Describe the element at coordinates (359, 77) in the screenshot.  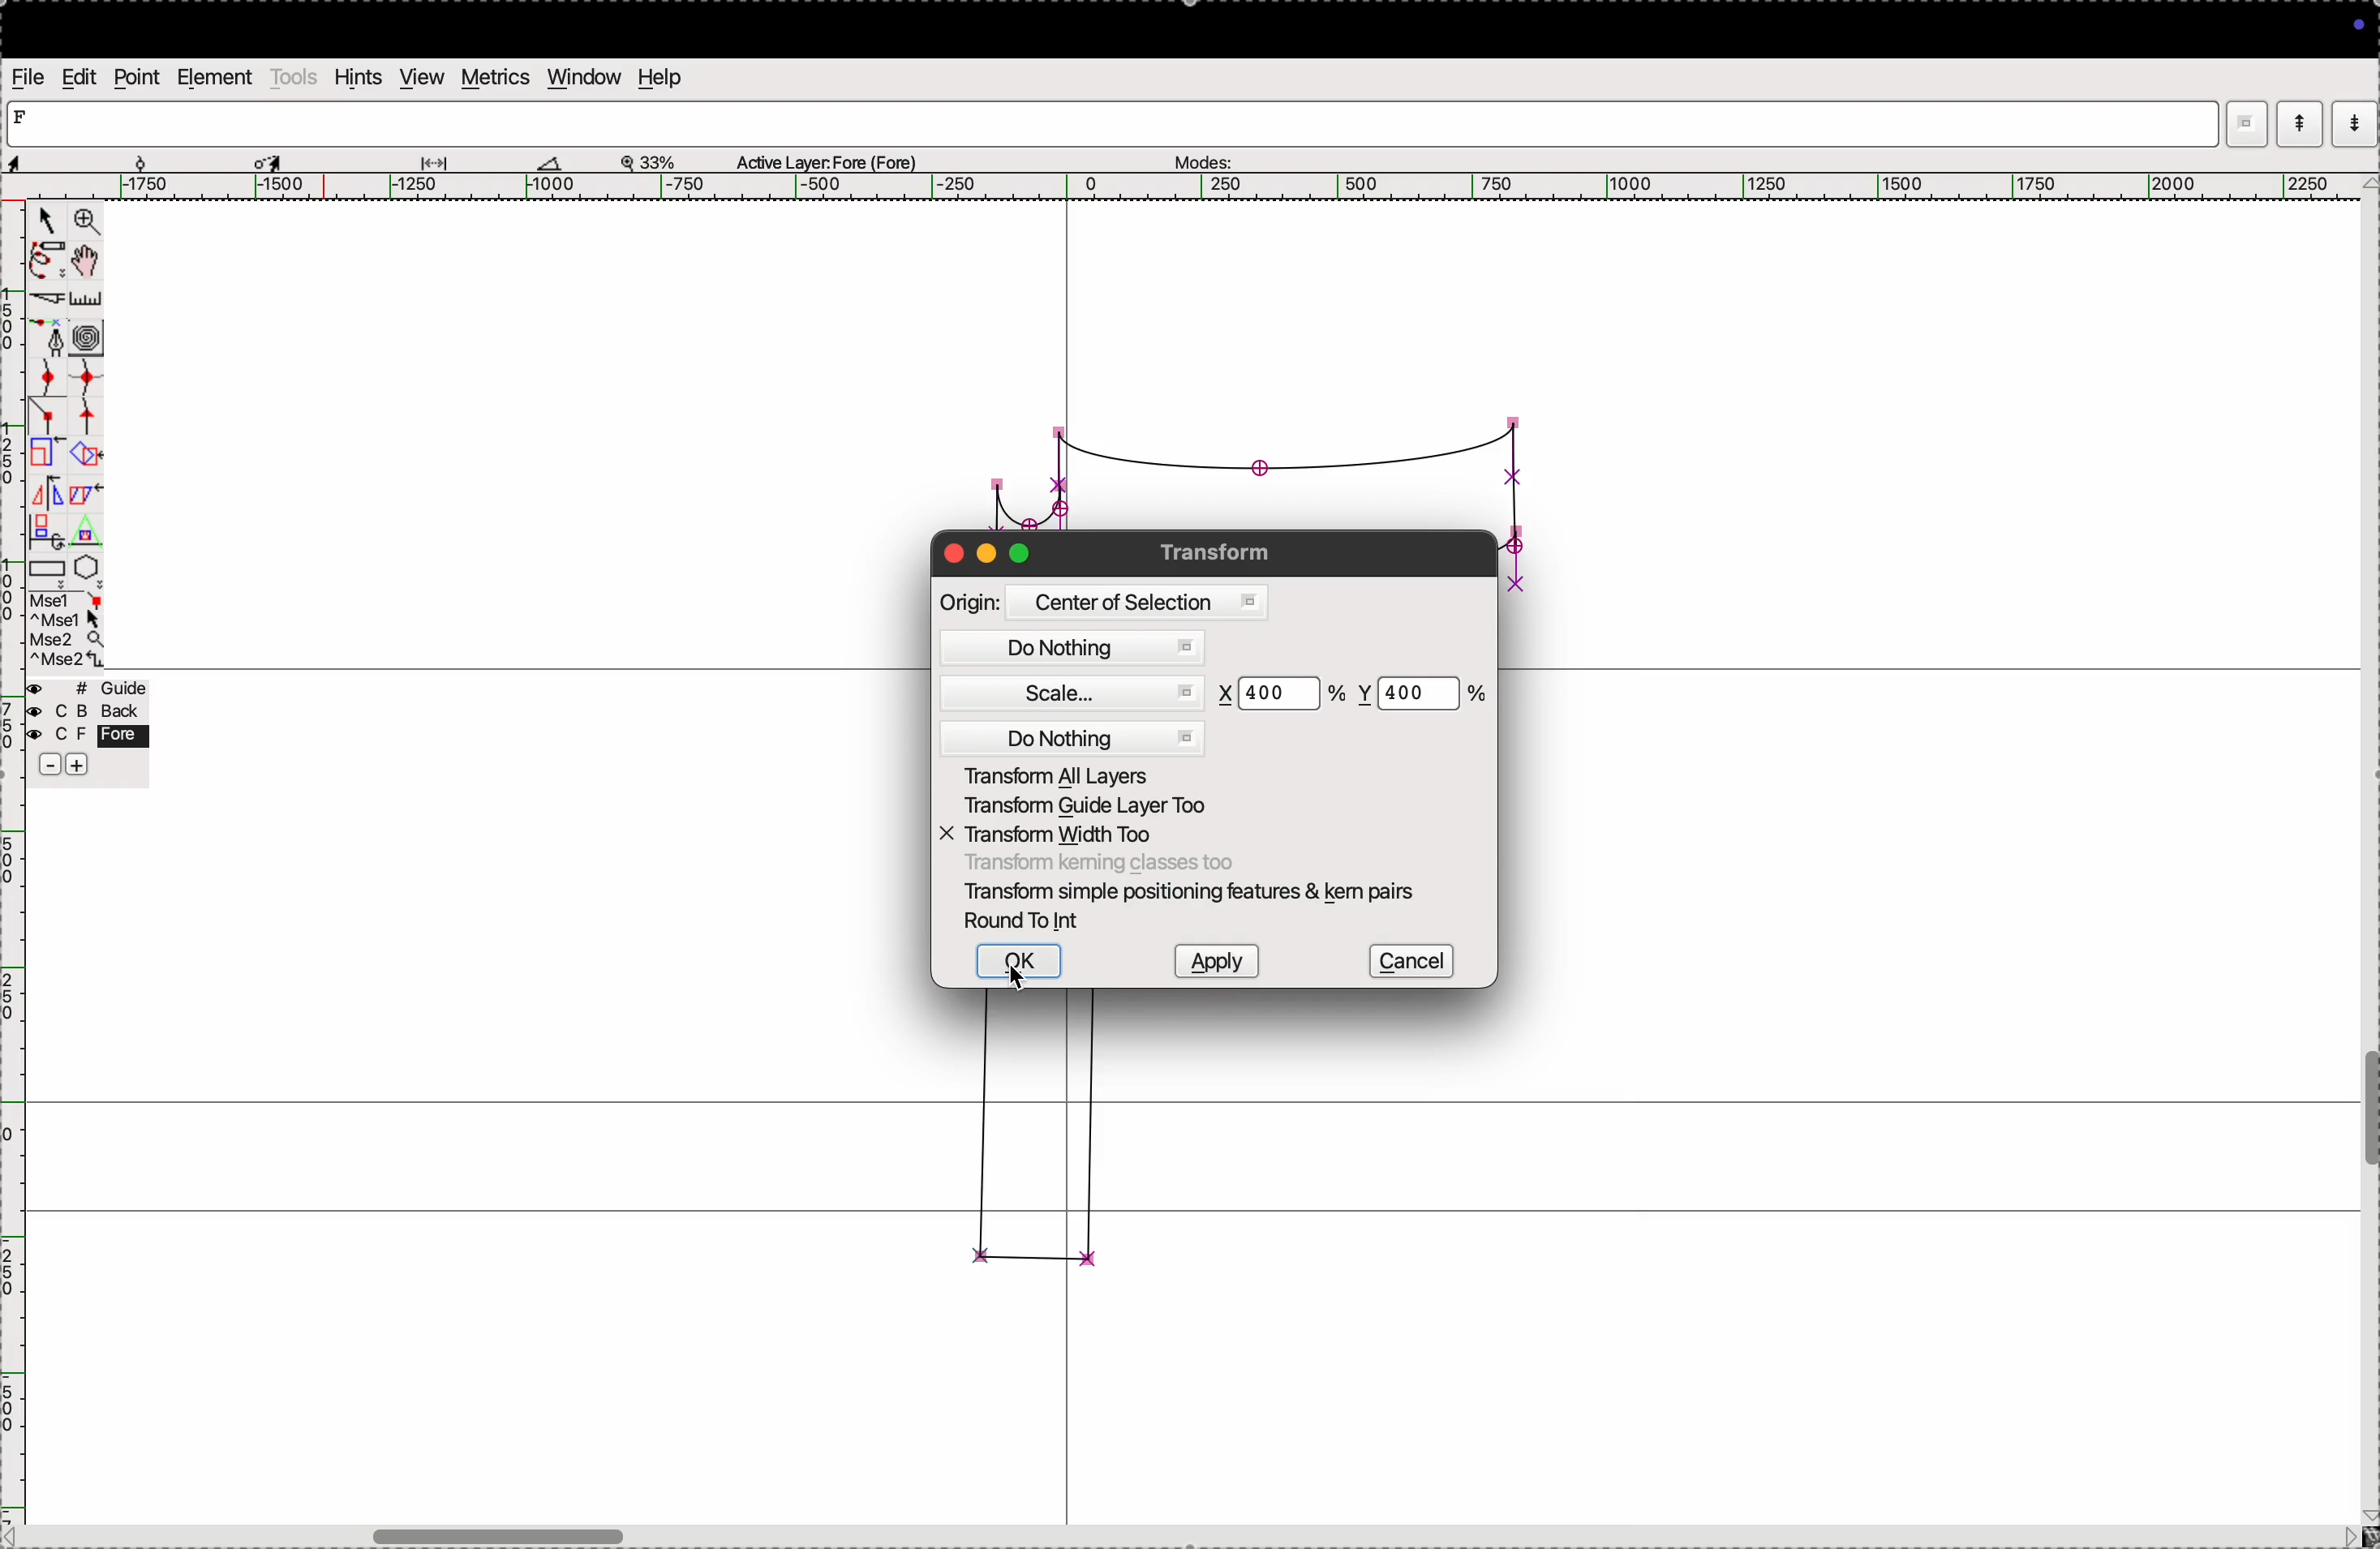
I see `hints` at that location.